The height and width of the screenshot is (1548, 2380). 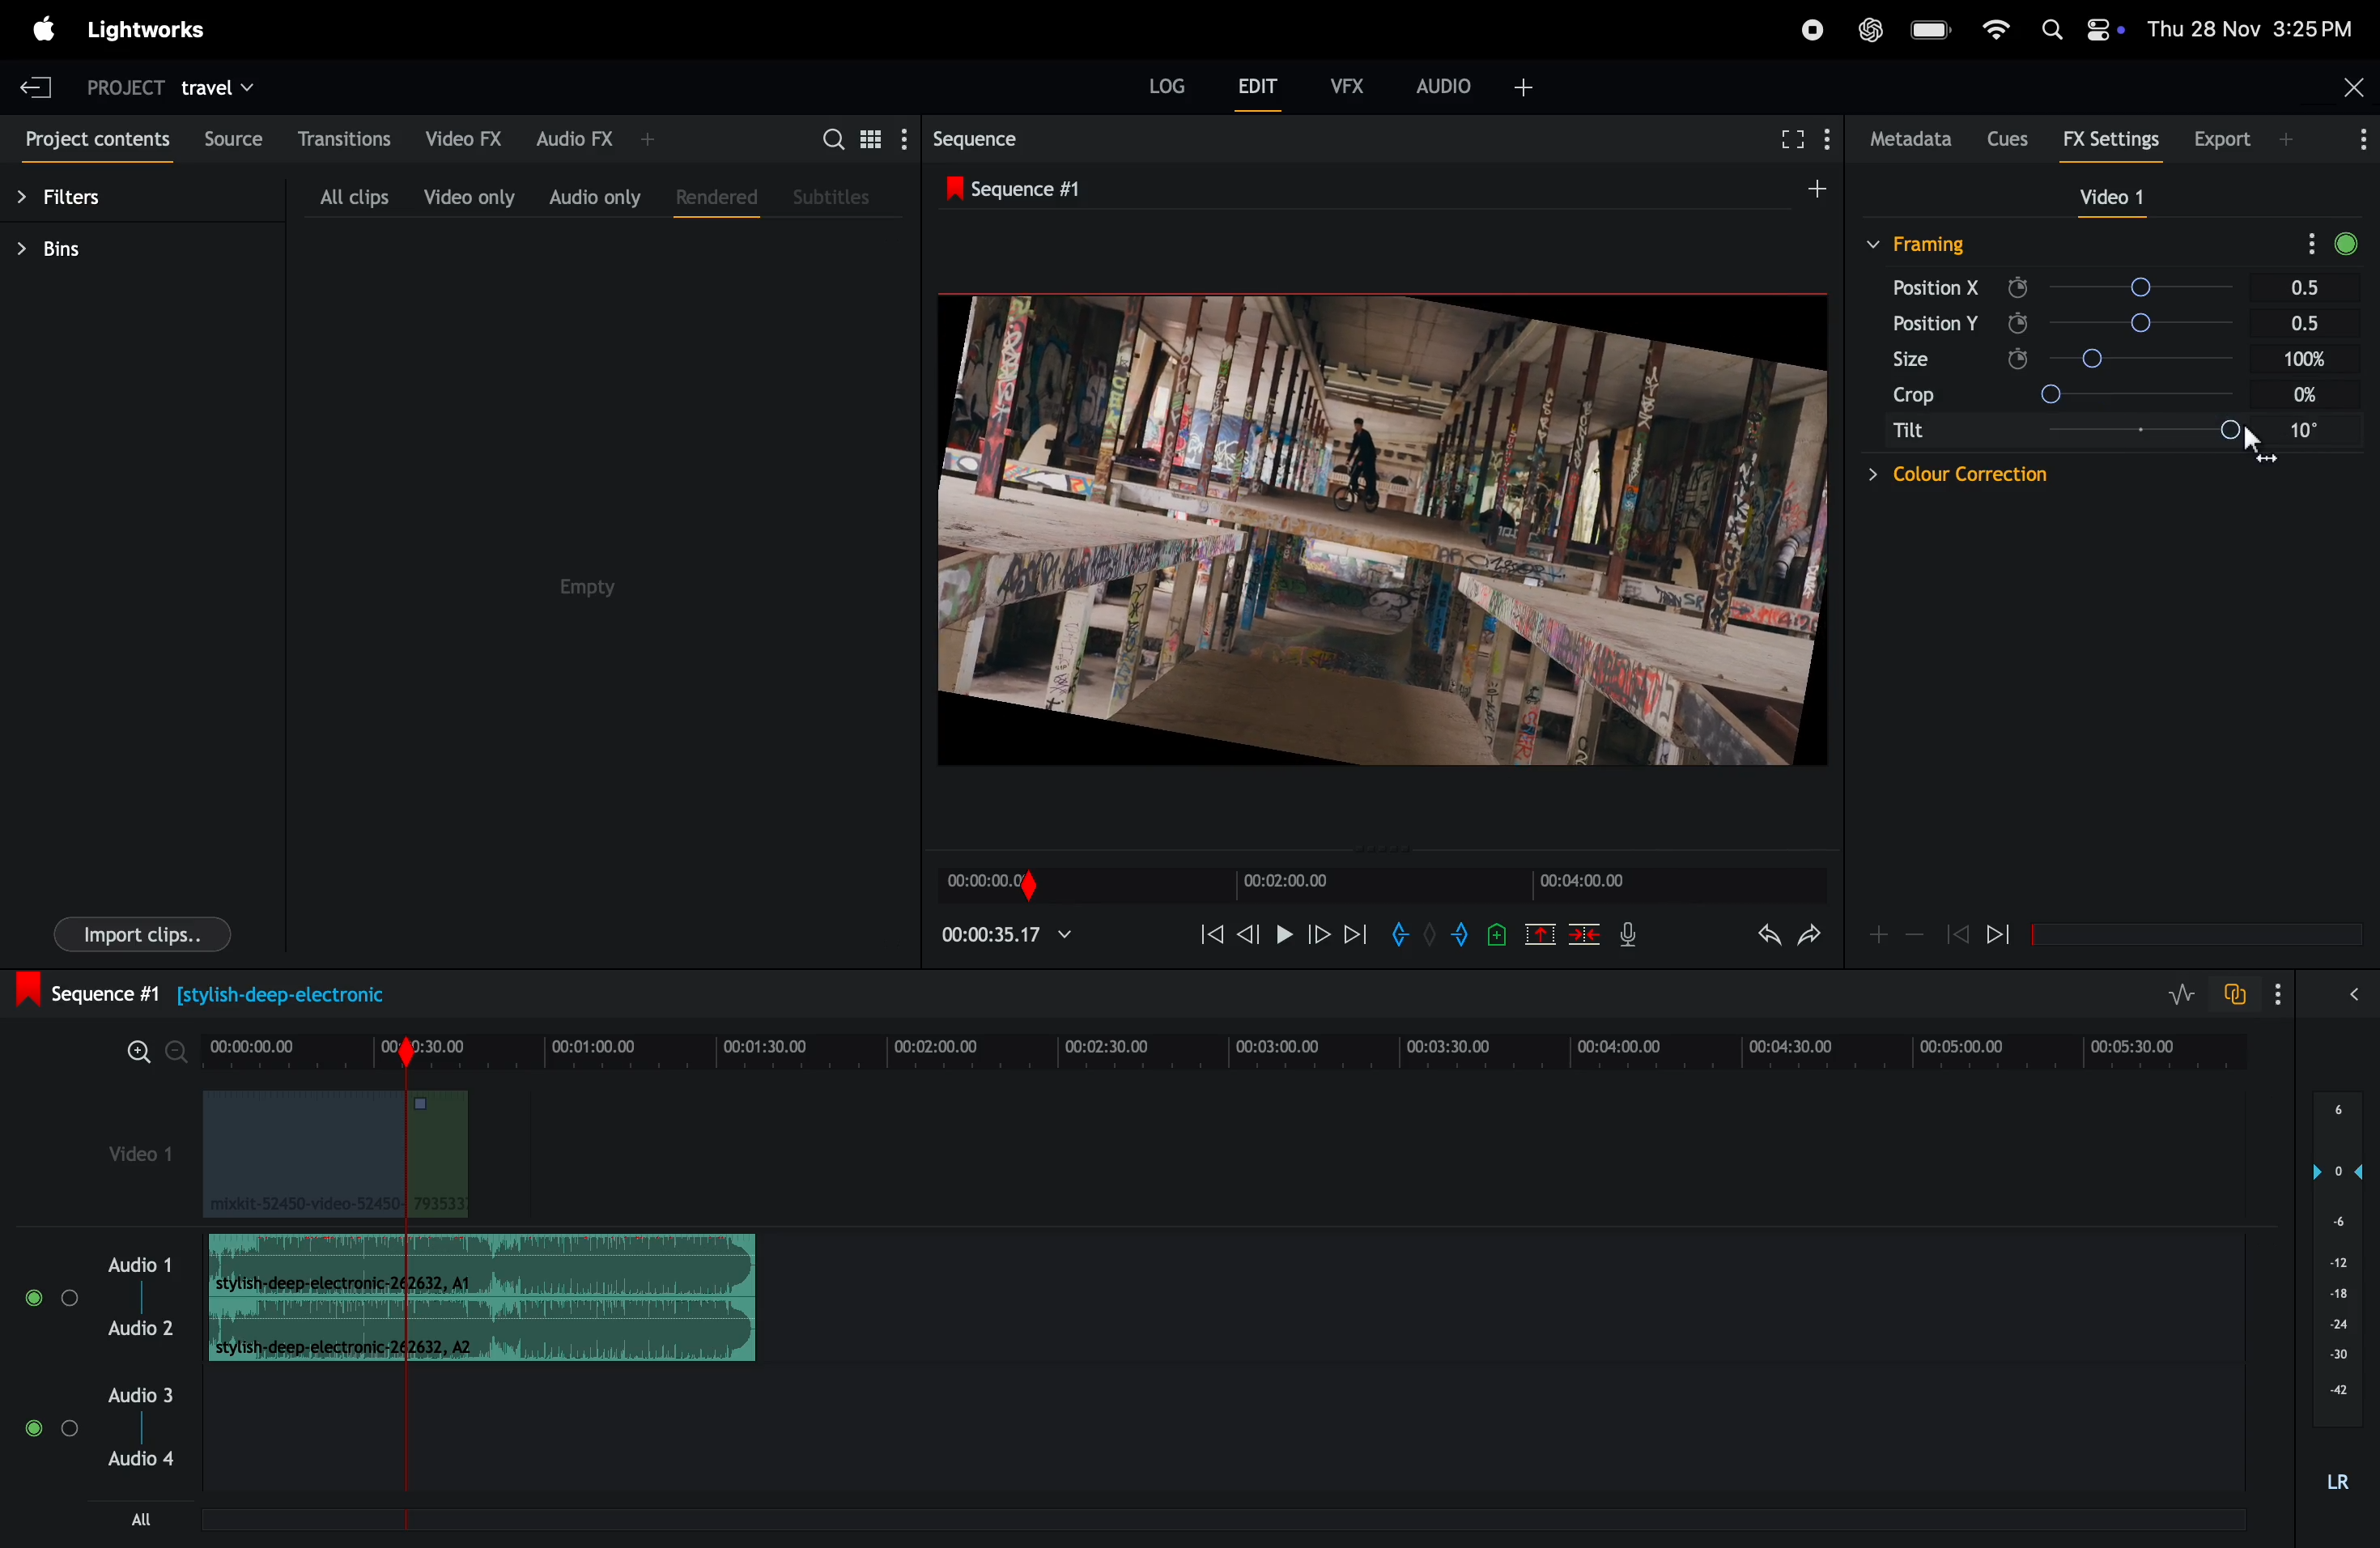 What do you see at coordinates (2290, 141) in the screenshot?
I see `Add panel` at bounding box center [2290, 141].